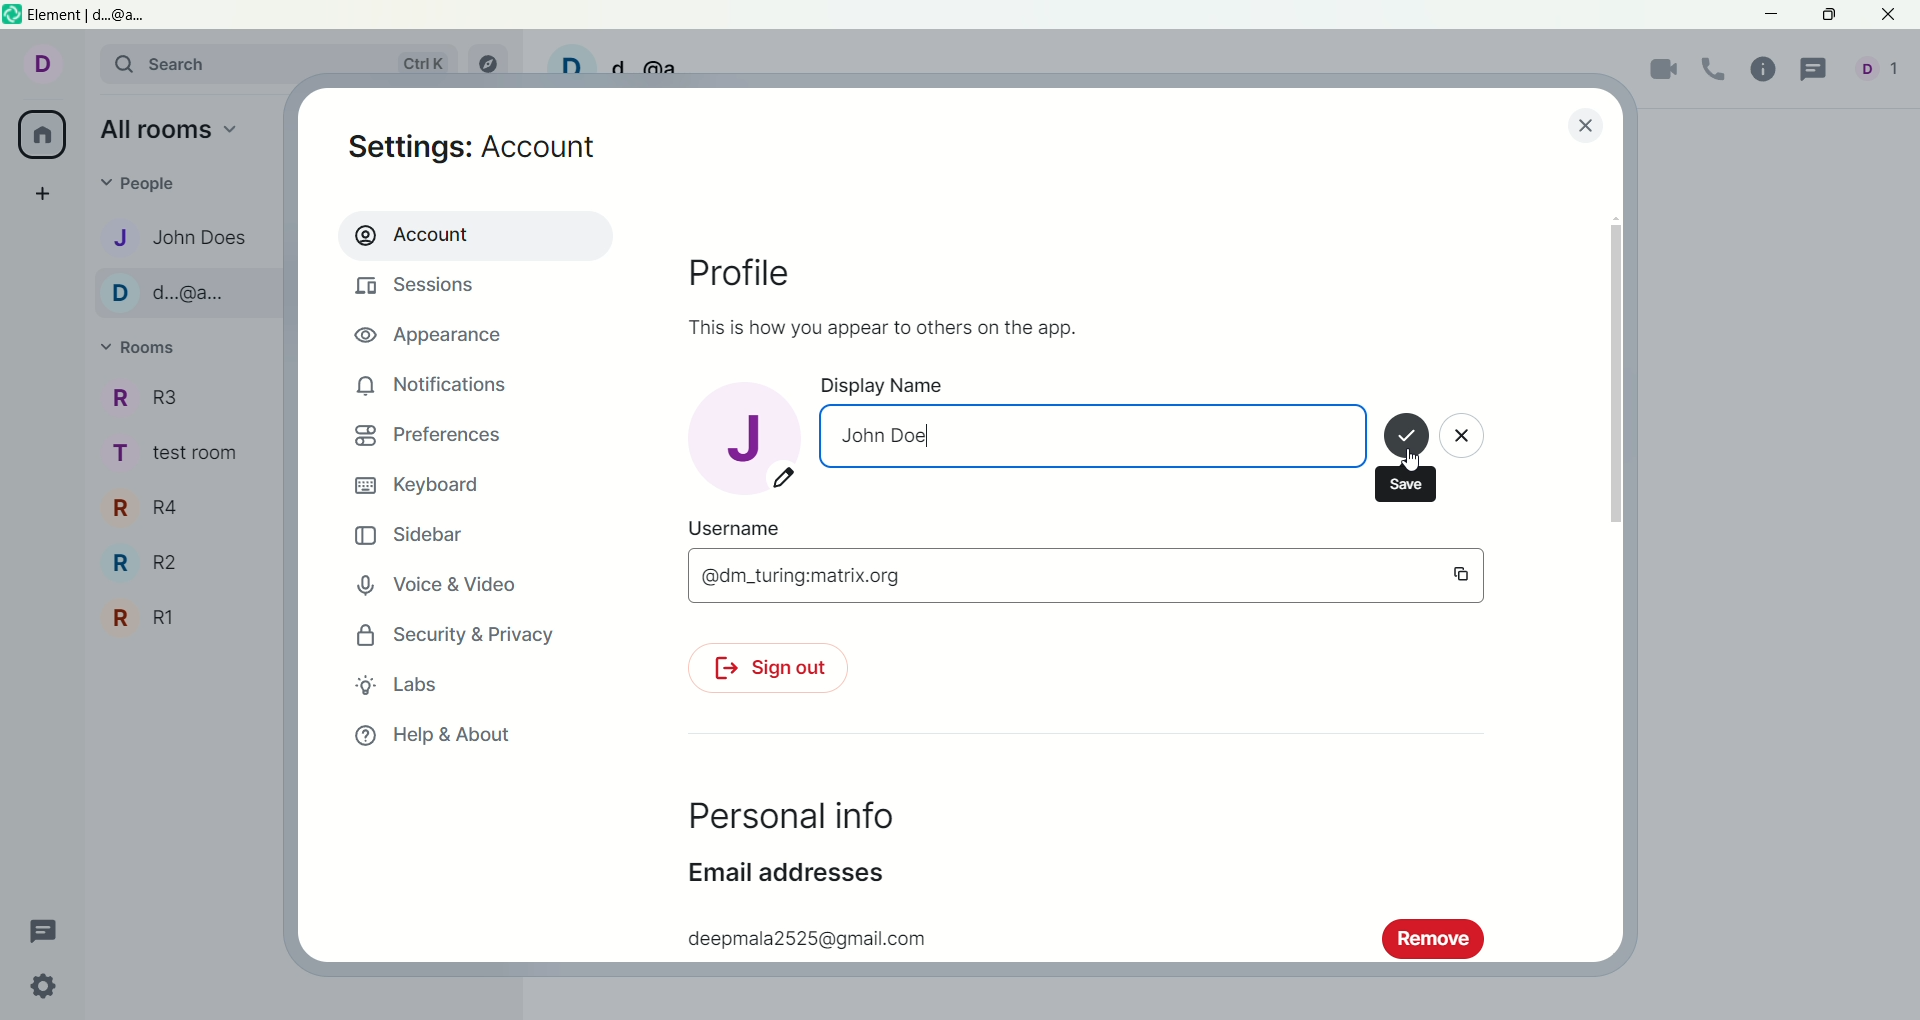  I want to click on D..@a.., so click(178, 295).